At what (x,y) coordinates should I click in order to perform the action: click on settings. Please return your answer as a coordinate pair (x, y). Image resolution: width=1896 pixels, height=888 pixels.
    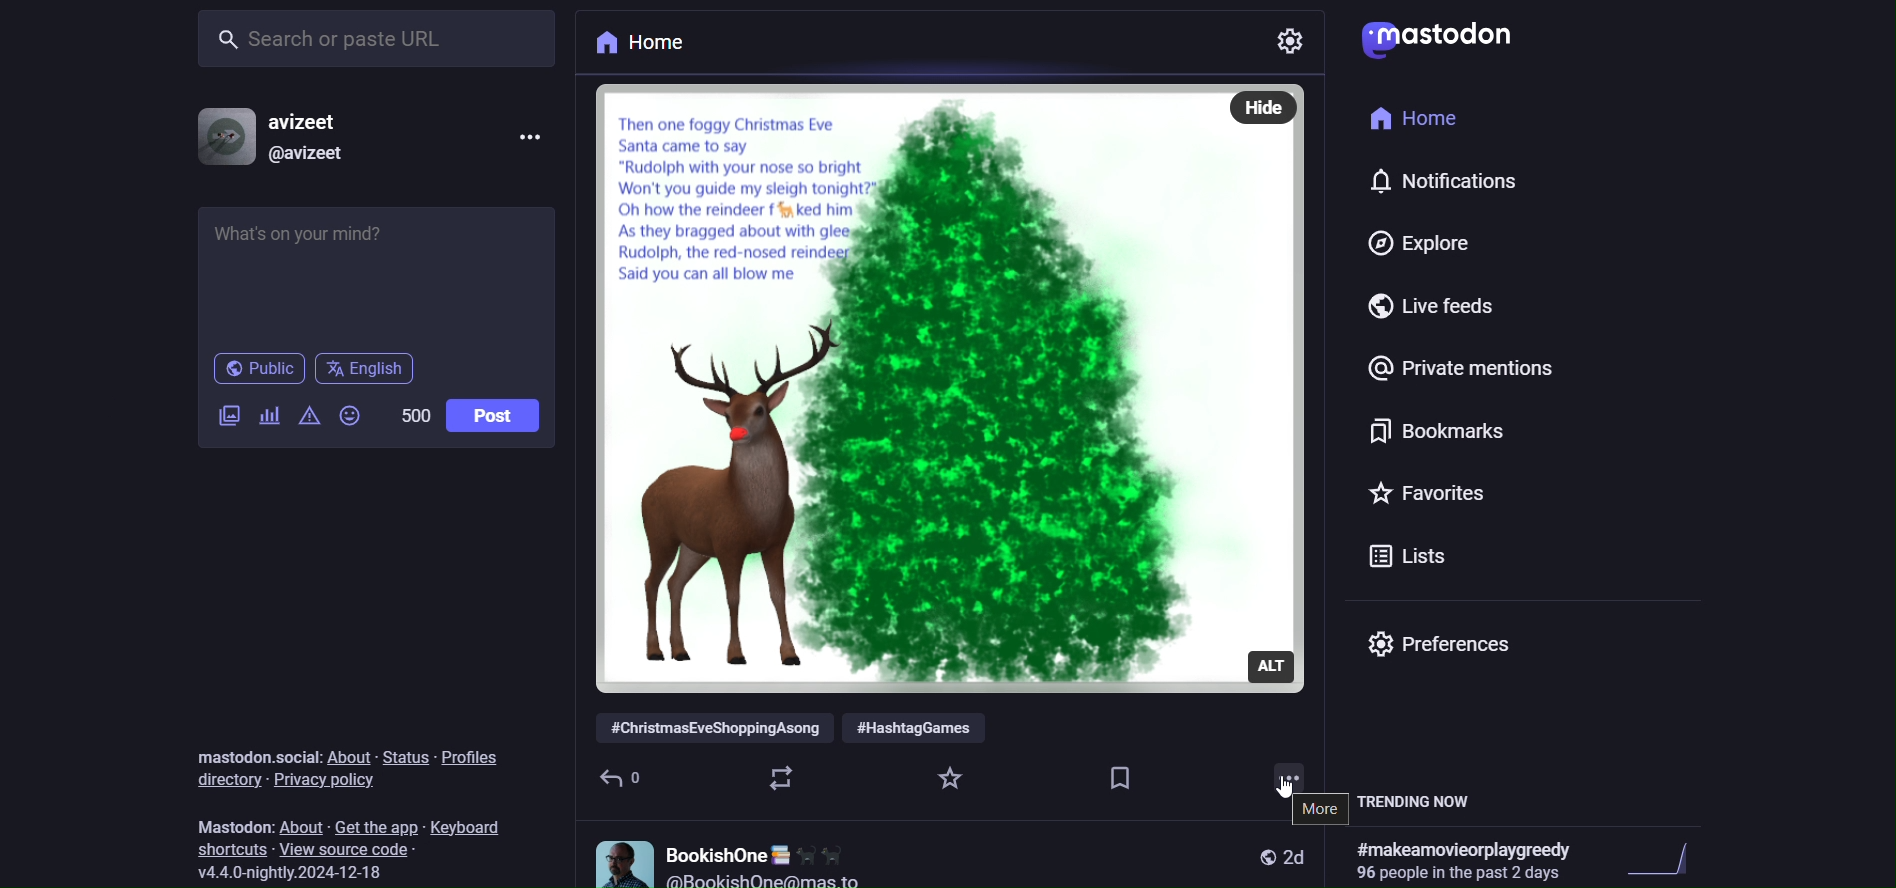
    Looking at the image, I should click on (1294, 41).